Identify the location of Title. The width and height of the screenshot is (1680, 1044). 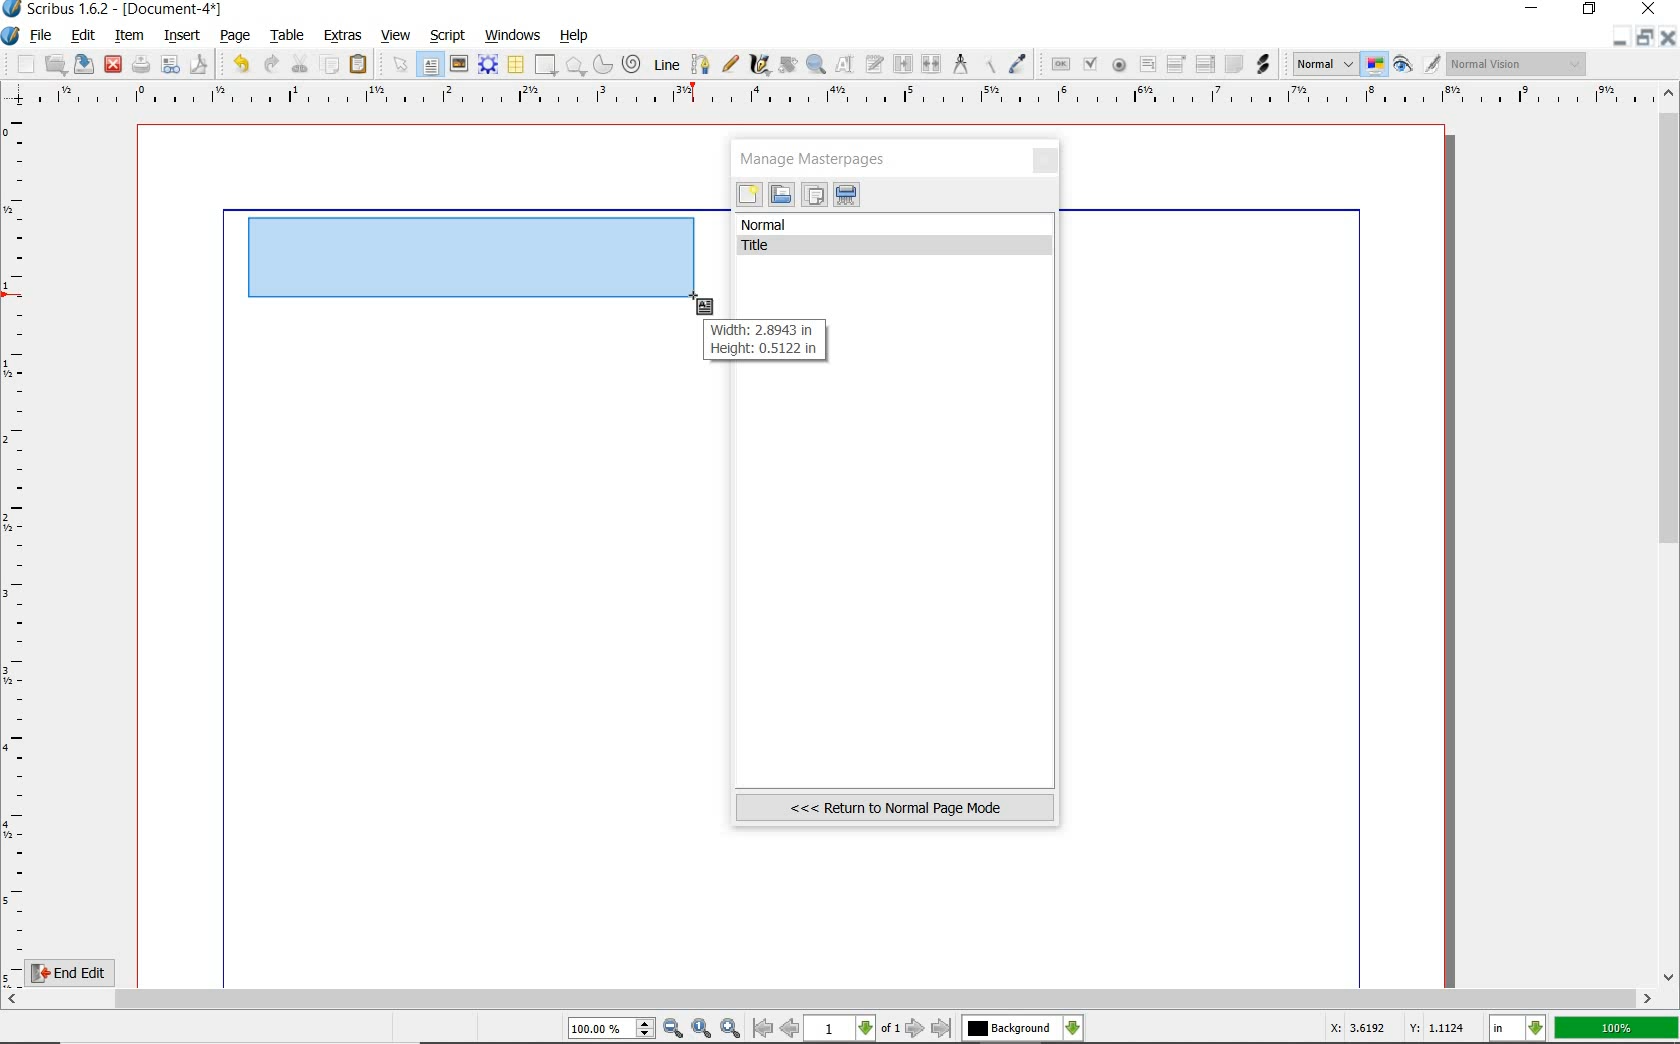
(898, 246).